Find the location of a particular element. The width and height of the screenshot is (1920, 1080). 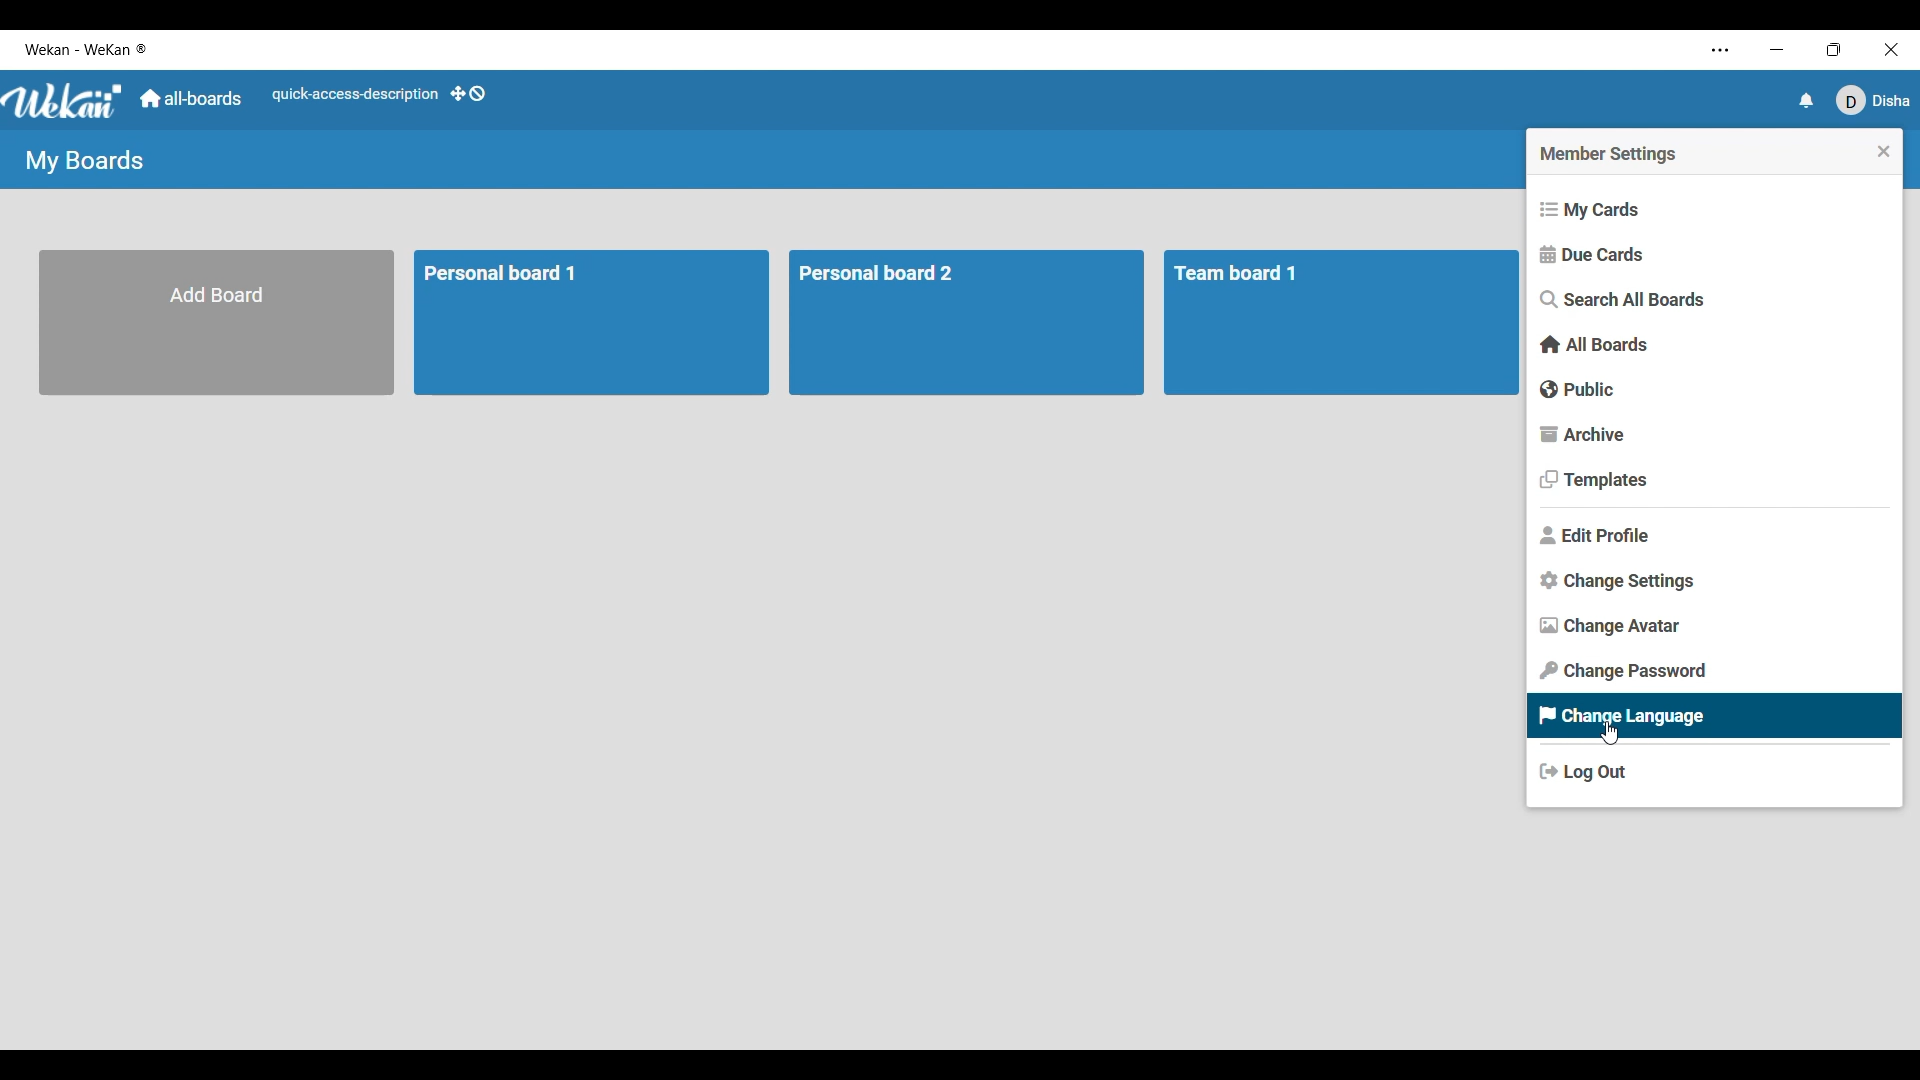

Notifications is located at coordinates (1802, 101).